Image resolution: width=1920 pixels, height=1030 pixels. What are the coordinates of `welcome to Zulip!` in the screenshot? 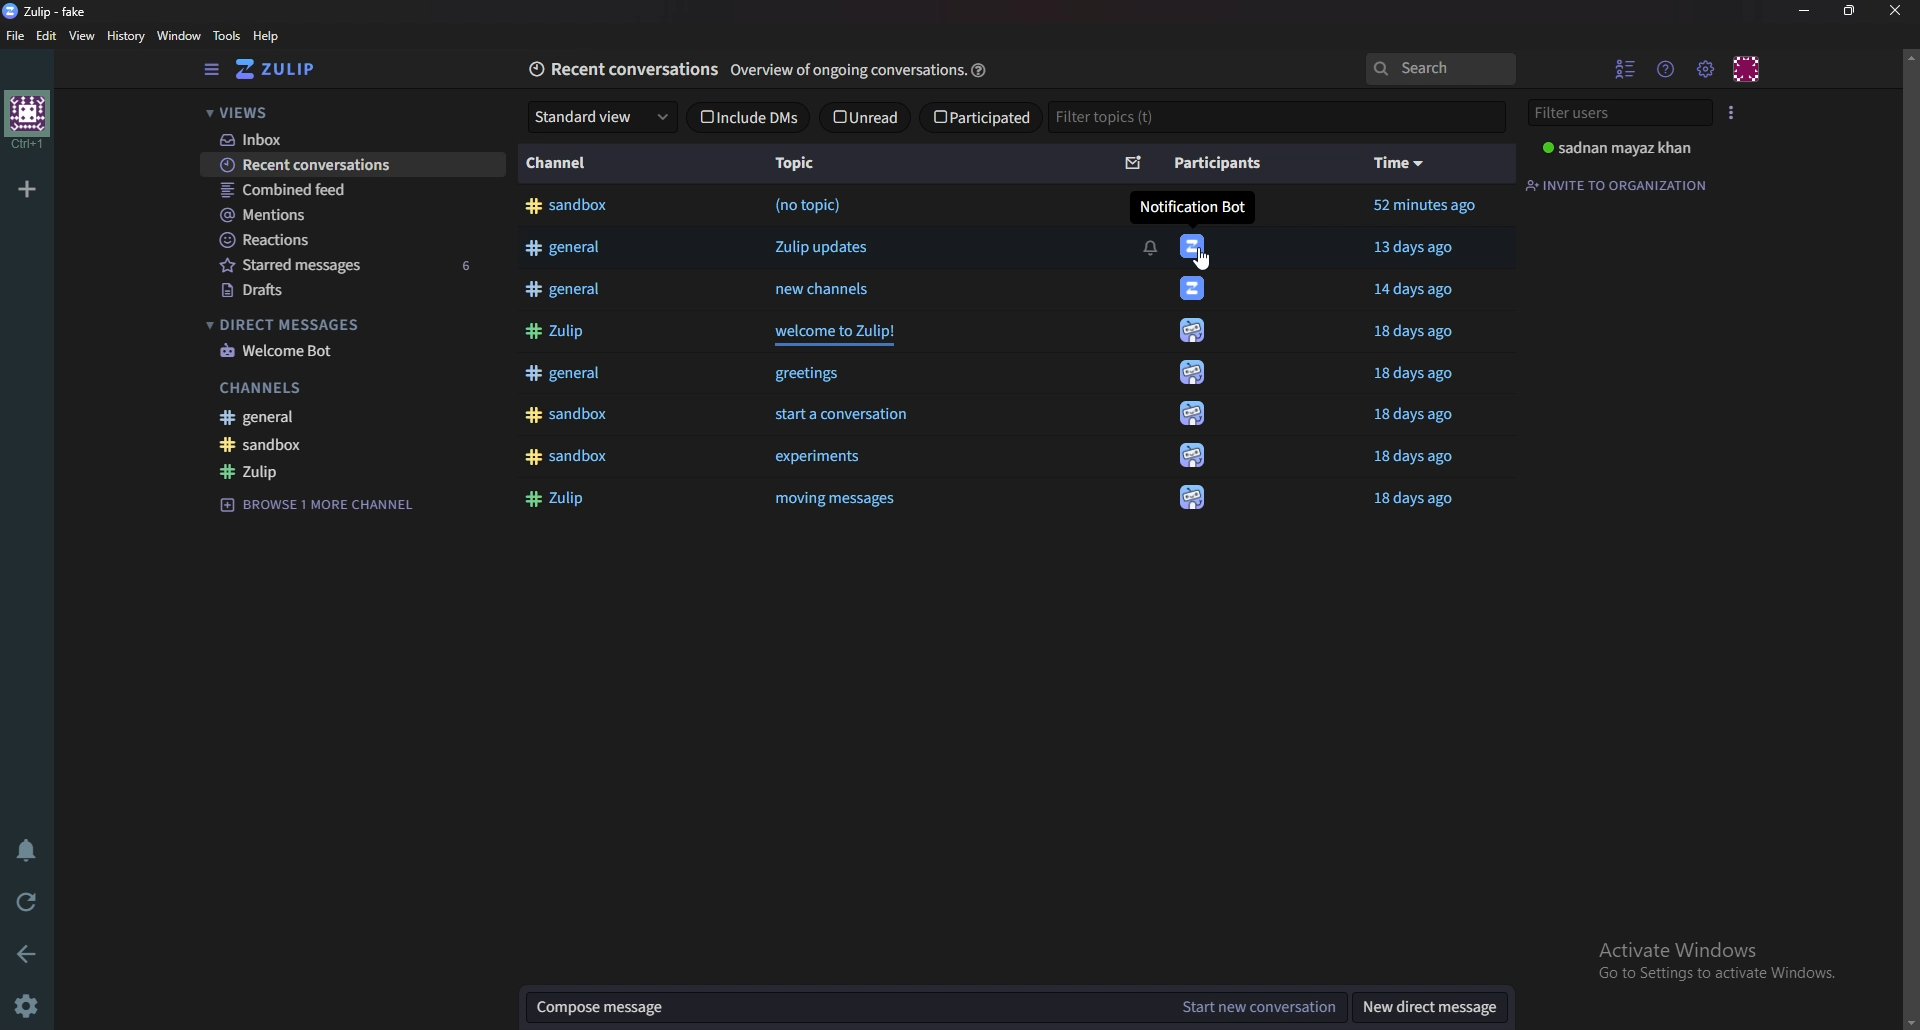 It's located at (843, 333).